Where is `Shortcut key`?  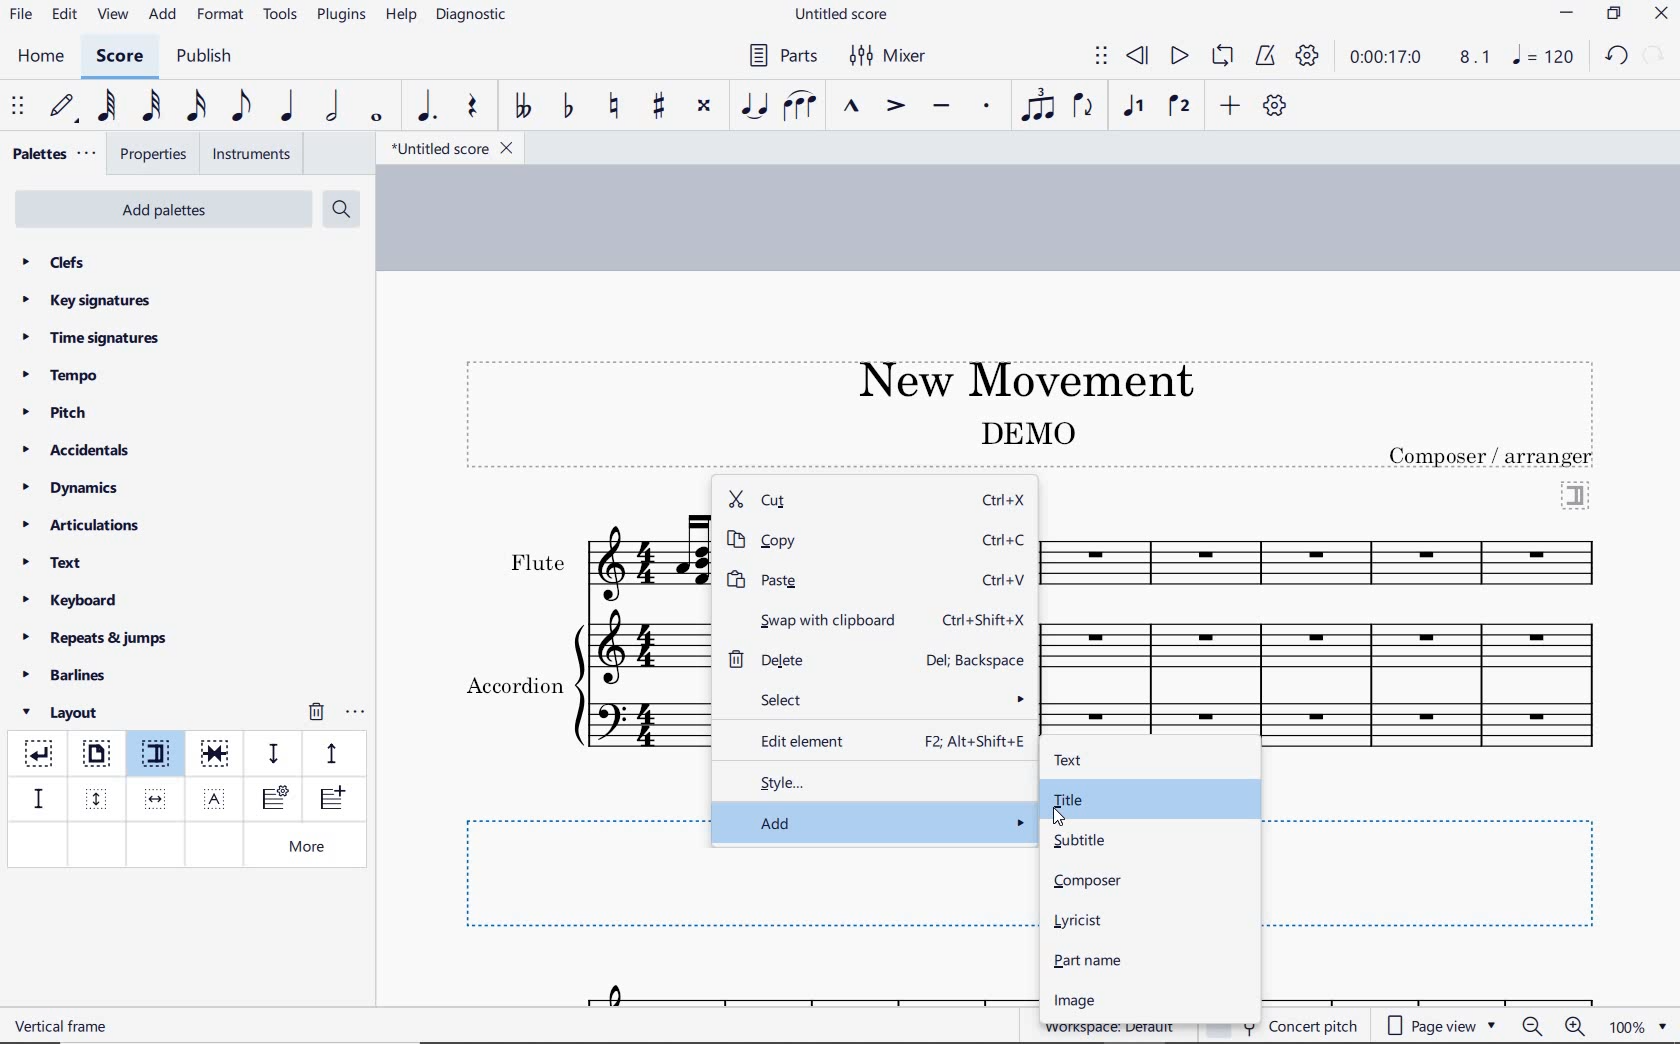
Shortcut key is located at coordinates (1006, 541).